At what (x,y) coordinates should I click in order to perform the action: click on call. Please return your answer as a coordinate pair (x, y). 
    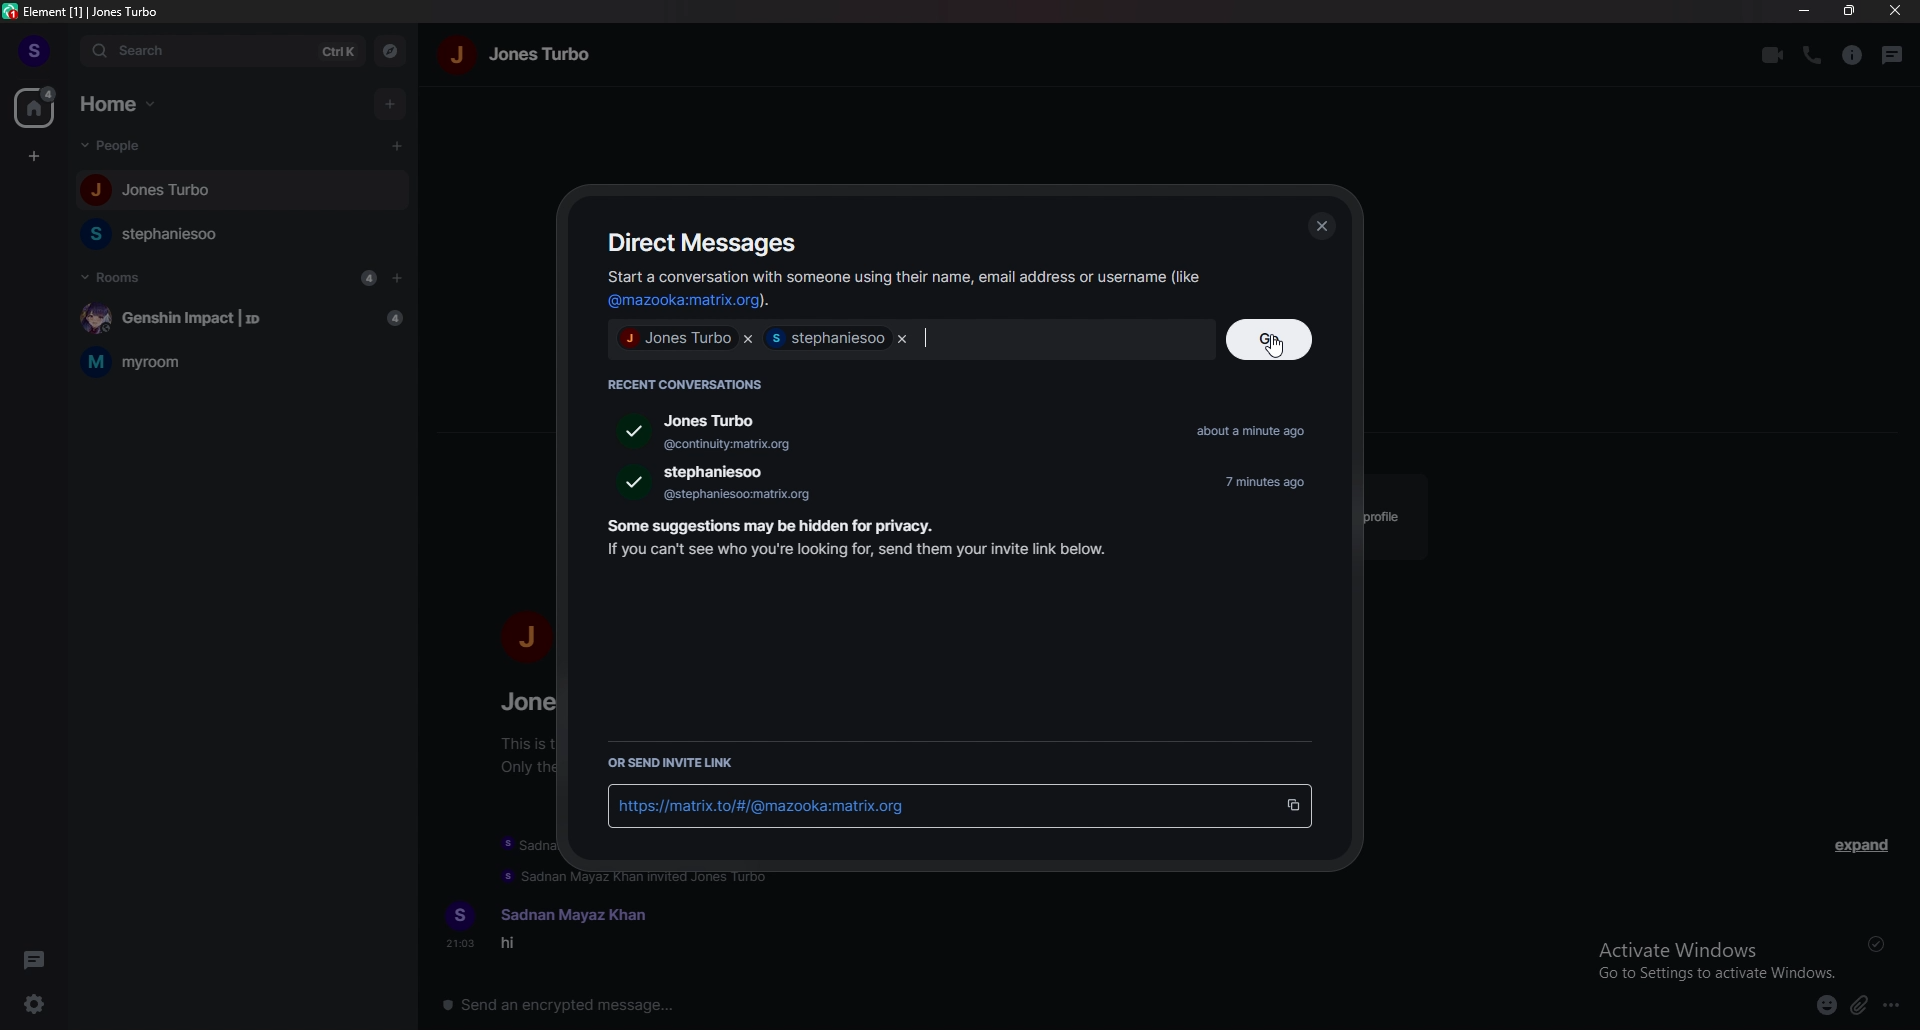
    Looking at the image, I should click on (1812, 55).